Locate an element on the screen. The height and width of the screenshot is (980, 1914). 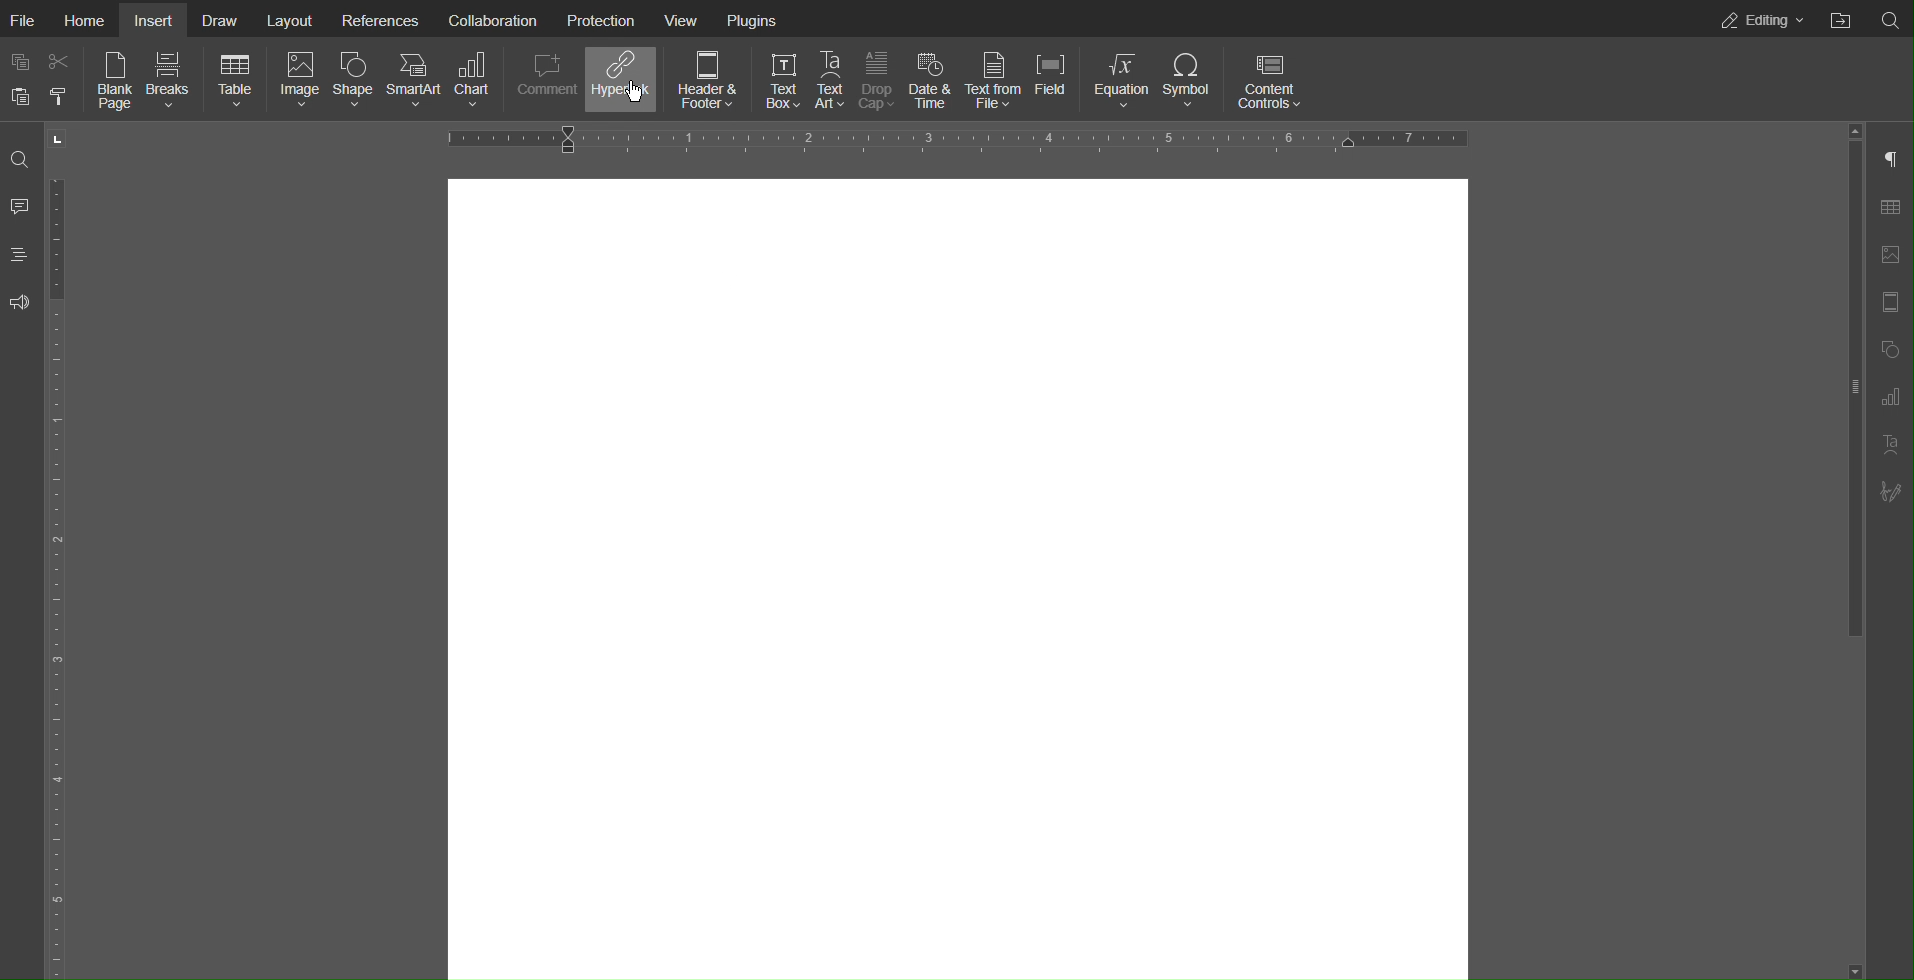
File is located at coordinates (28, 20).